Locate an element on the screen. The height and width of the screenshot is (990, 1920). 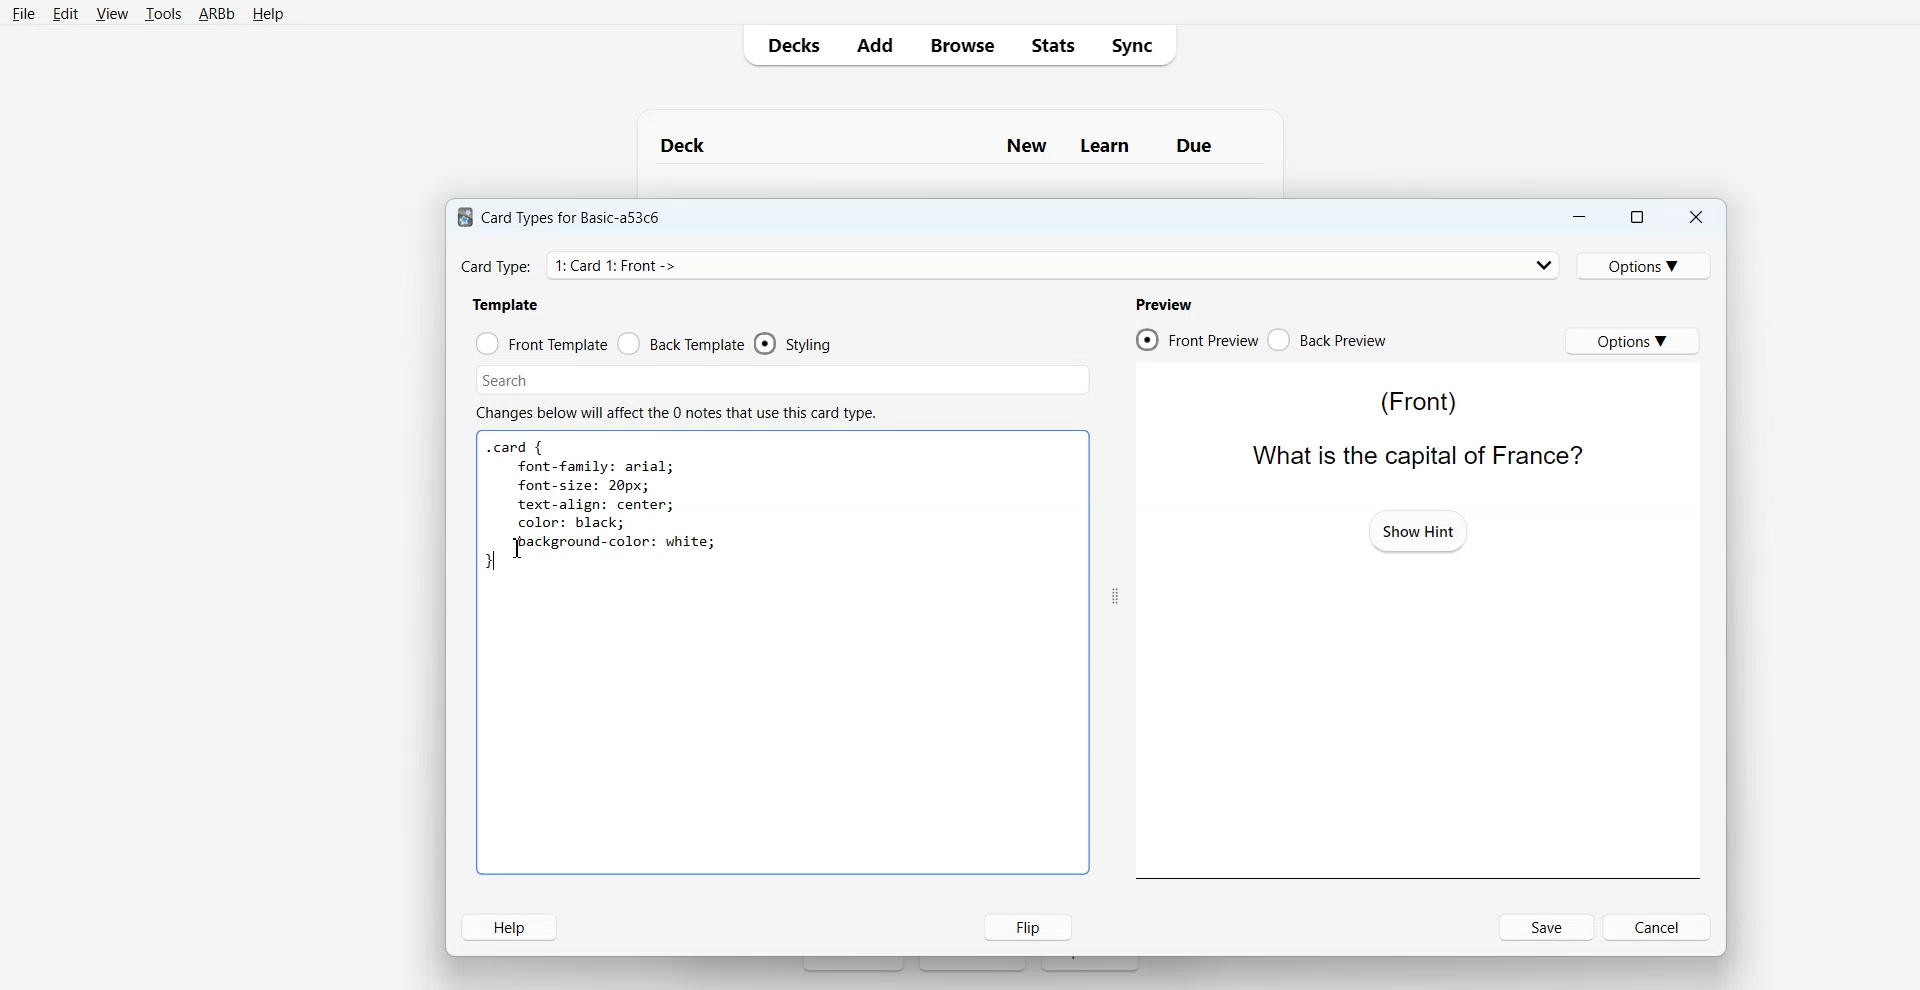
Search Bar is located at coordinates (783, 380).